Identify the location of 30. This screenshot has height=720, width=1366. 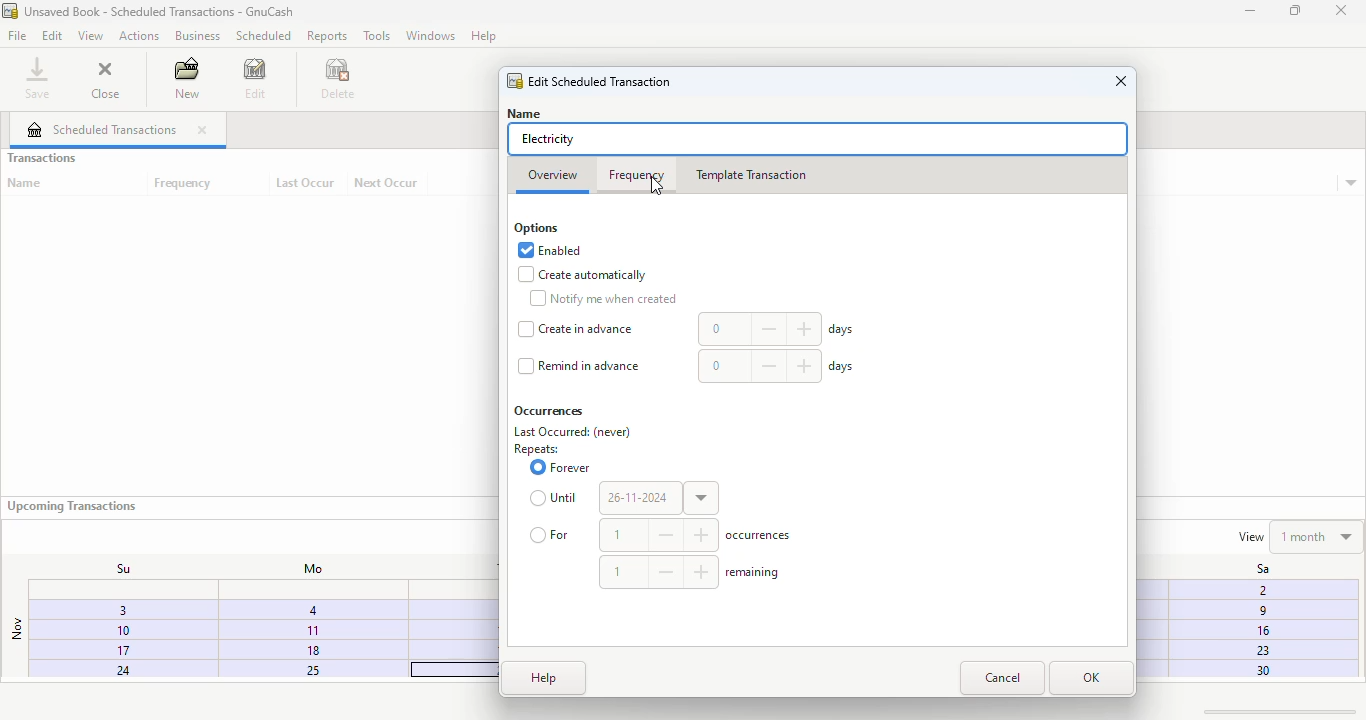
(1260, 671).